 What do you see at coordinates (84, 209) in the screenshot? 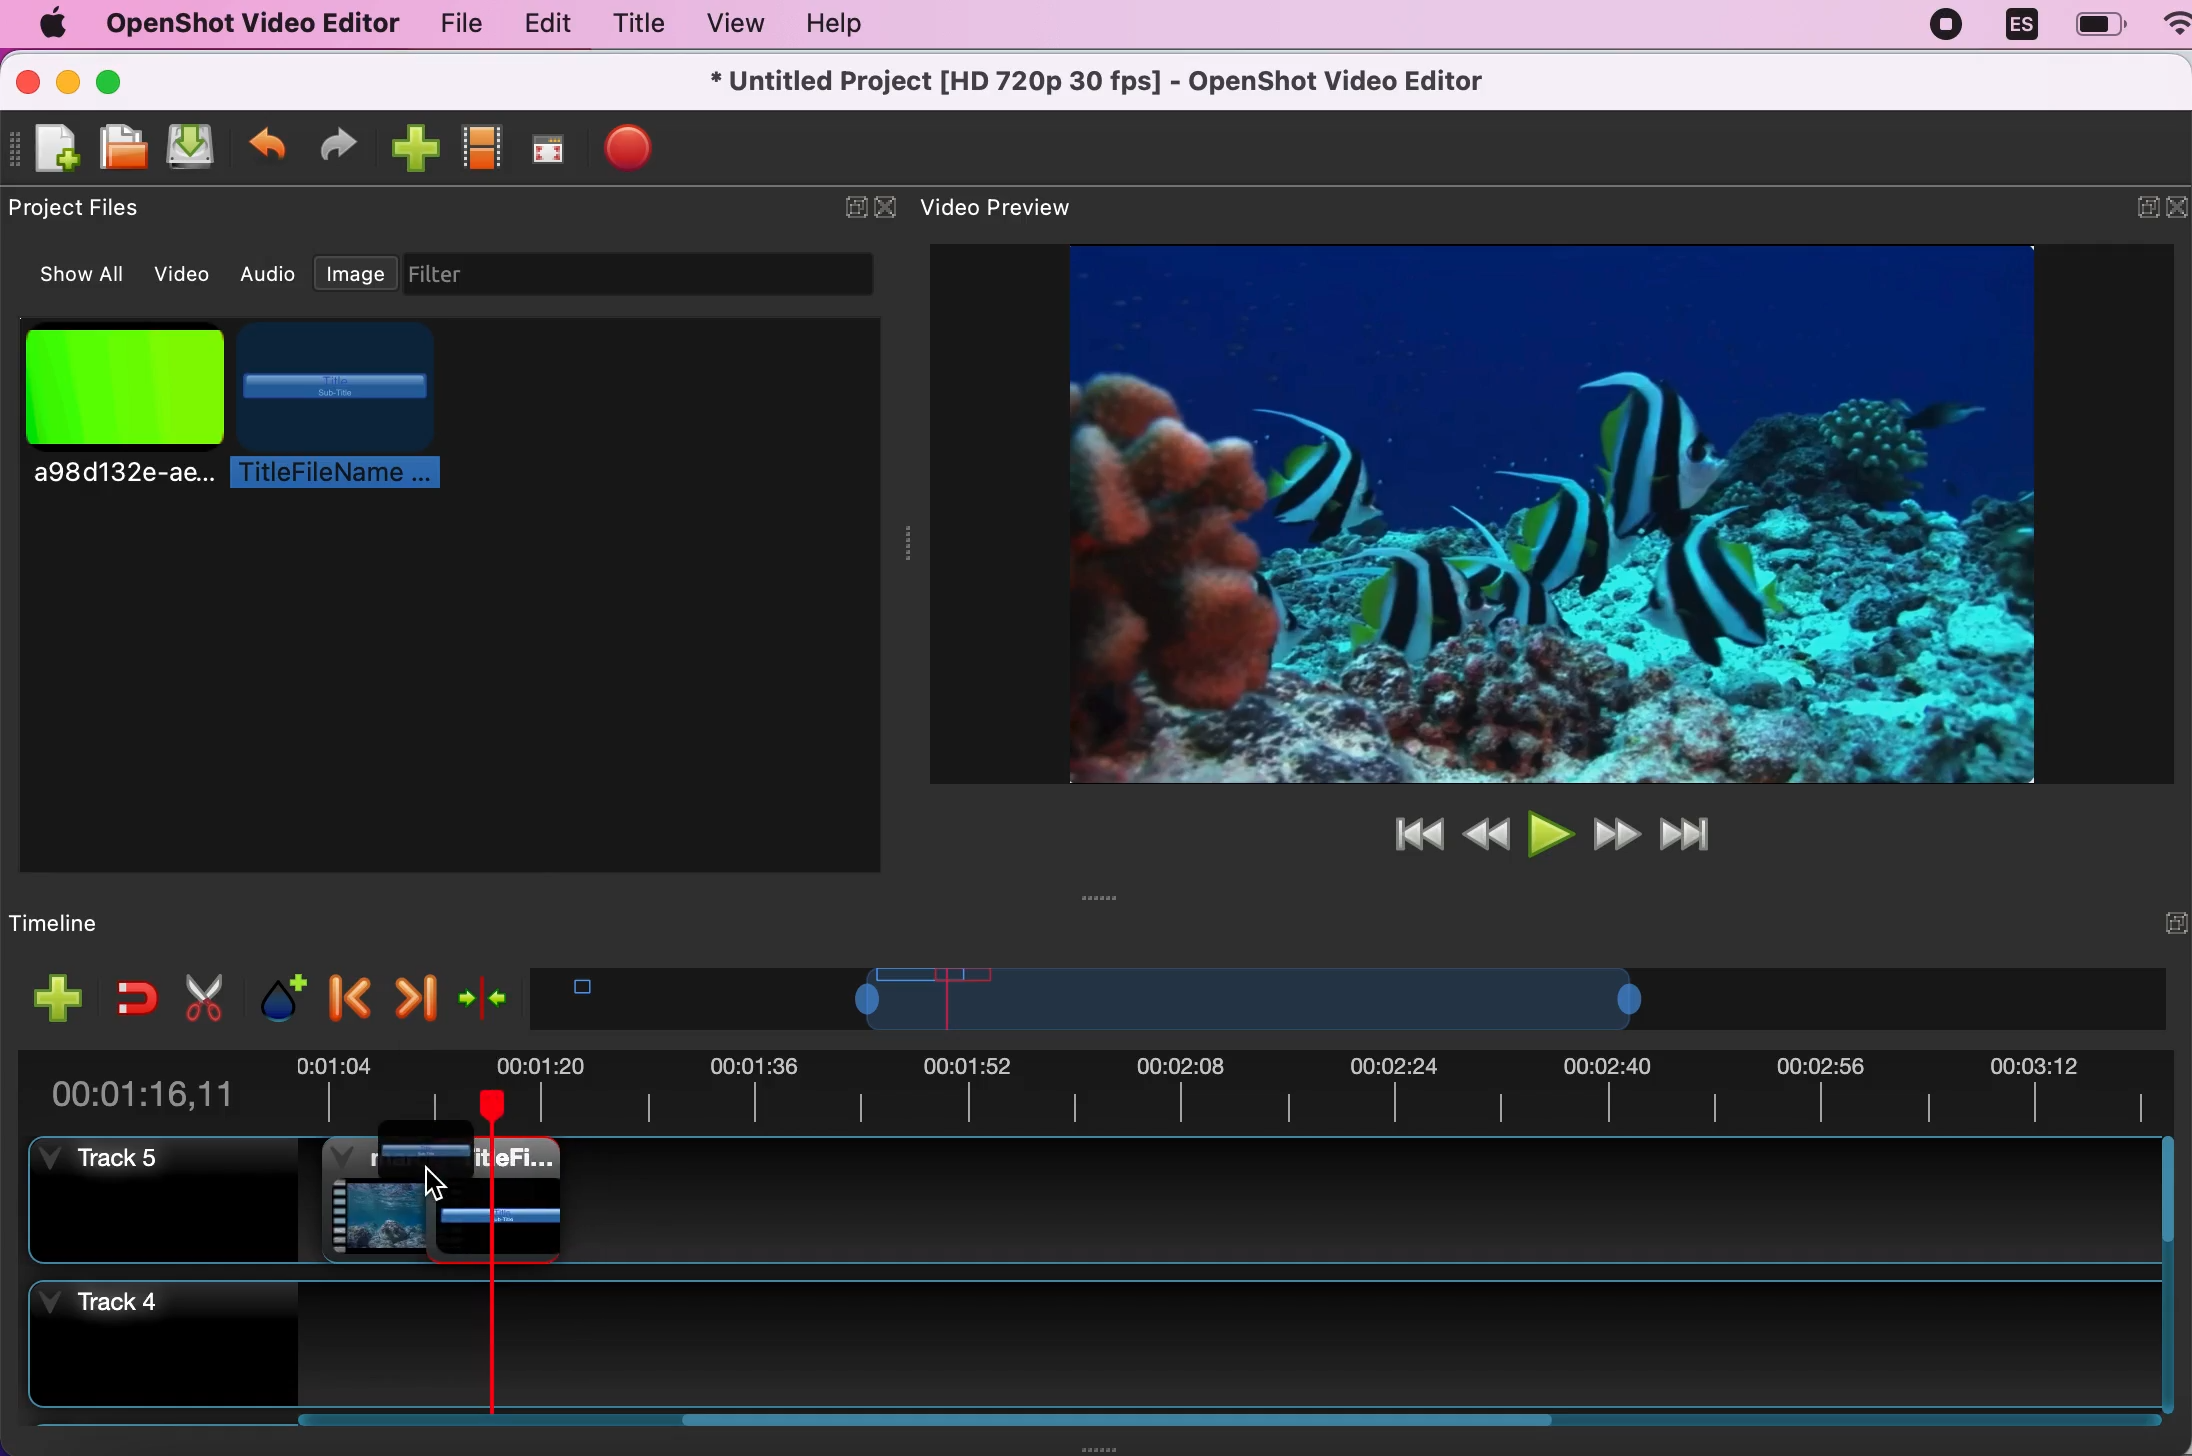
I see `project files` at bounding box center [84, 209].